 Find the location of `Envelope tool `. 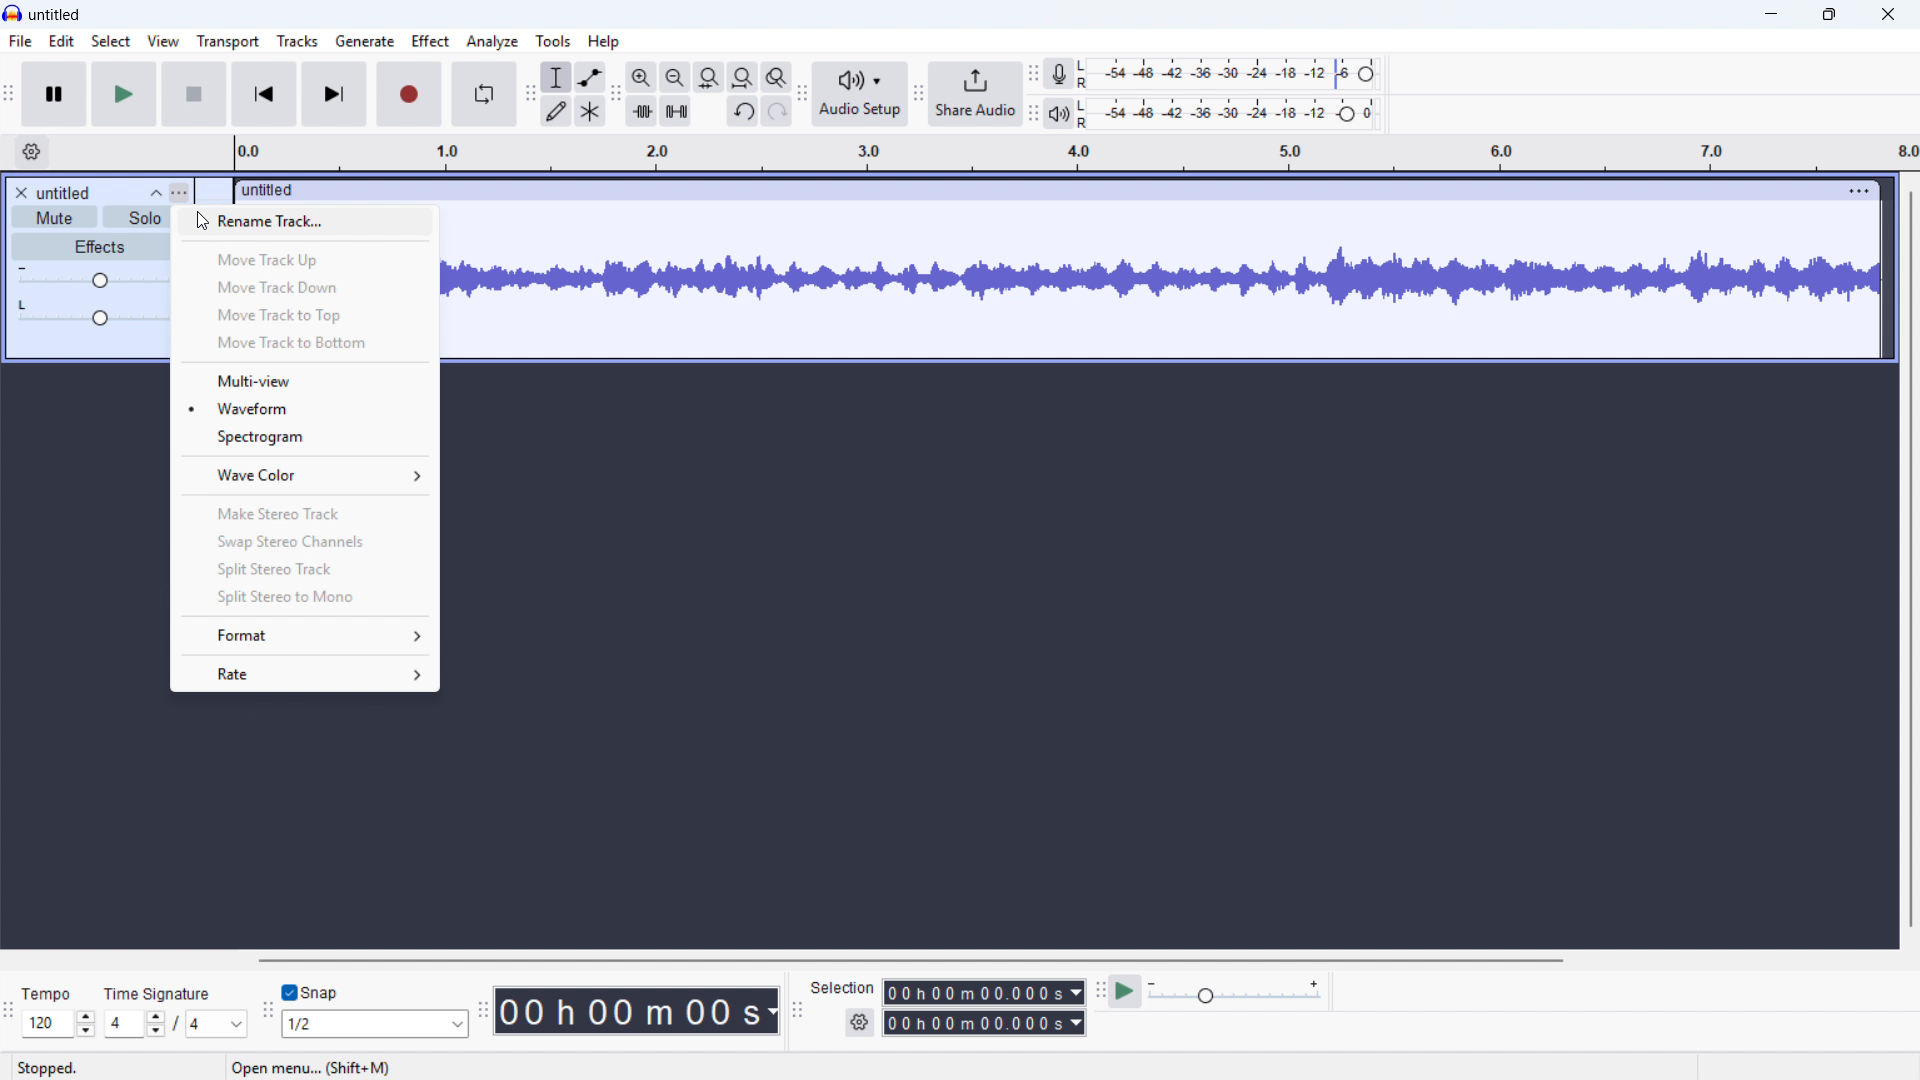

Envelope tool  is located at coordinates (590, 76).